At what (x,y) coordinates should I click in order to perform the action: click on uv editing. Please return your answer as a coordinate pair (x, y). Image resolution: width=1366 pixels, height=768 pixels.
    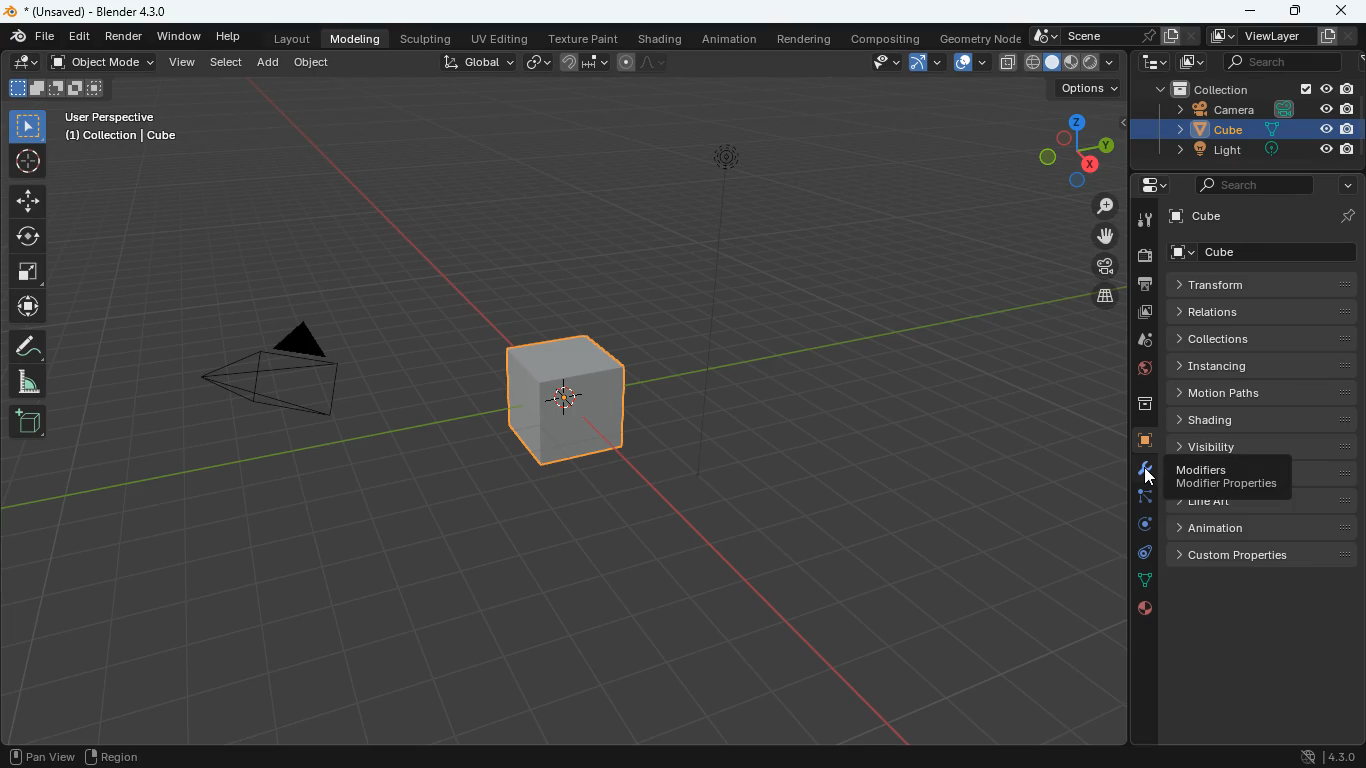
    Looking at the image, I should click on (498, 37).